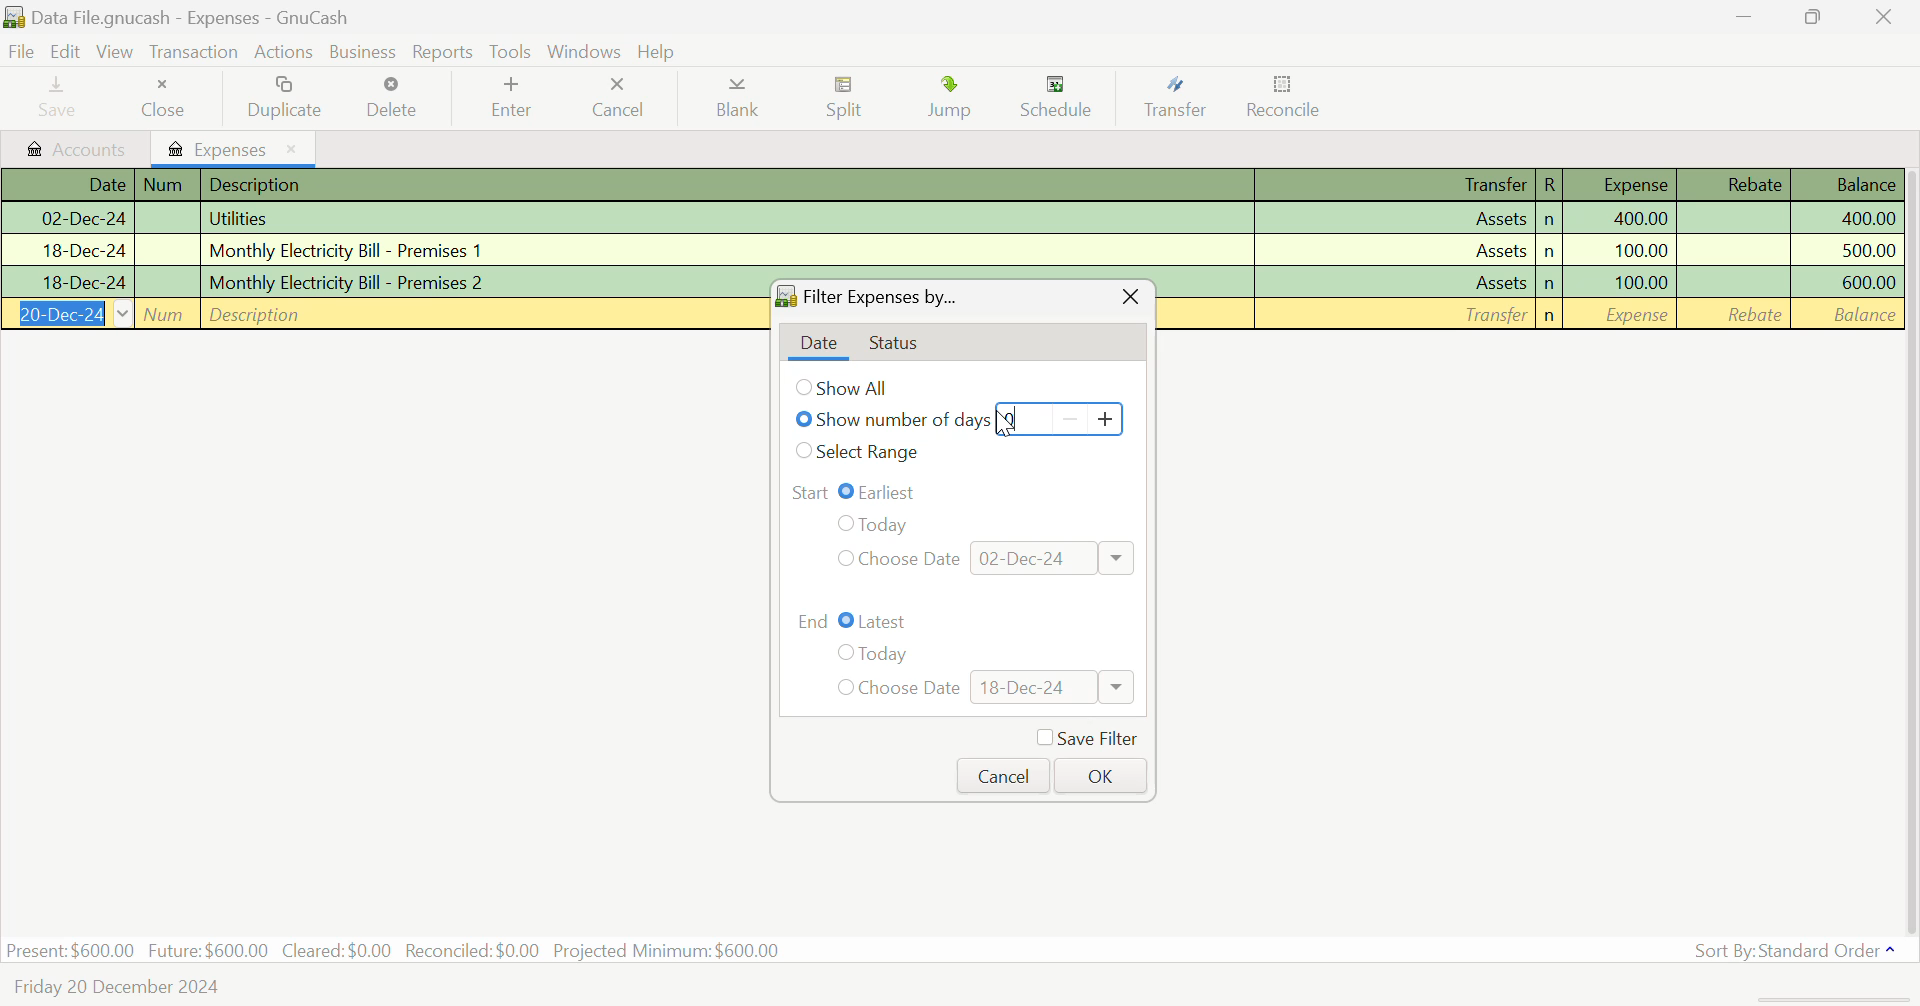 The width and height of the screenshot is (1920, 1006). What do you see at coordinates (364, 52) in the screenshot?
I see `Business` at bounding box center [364, 52].